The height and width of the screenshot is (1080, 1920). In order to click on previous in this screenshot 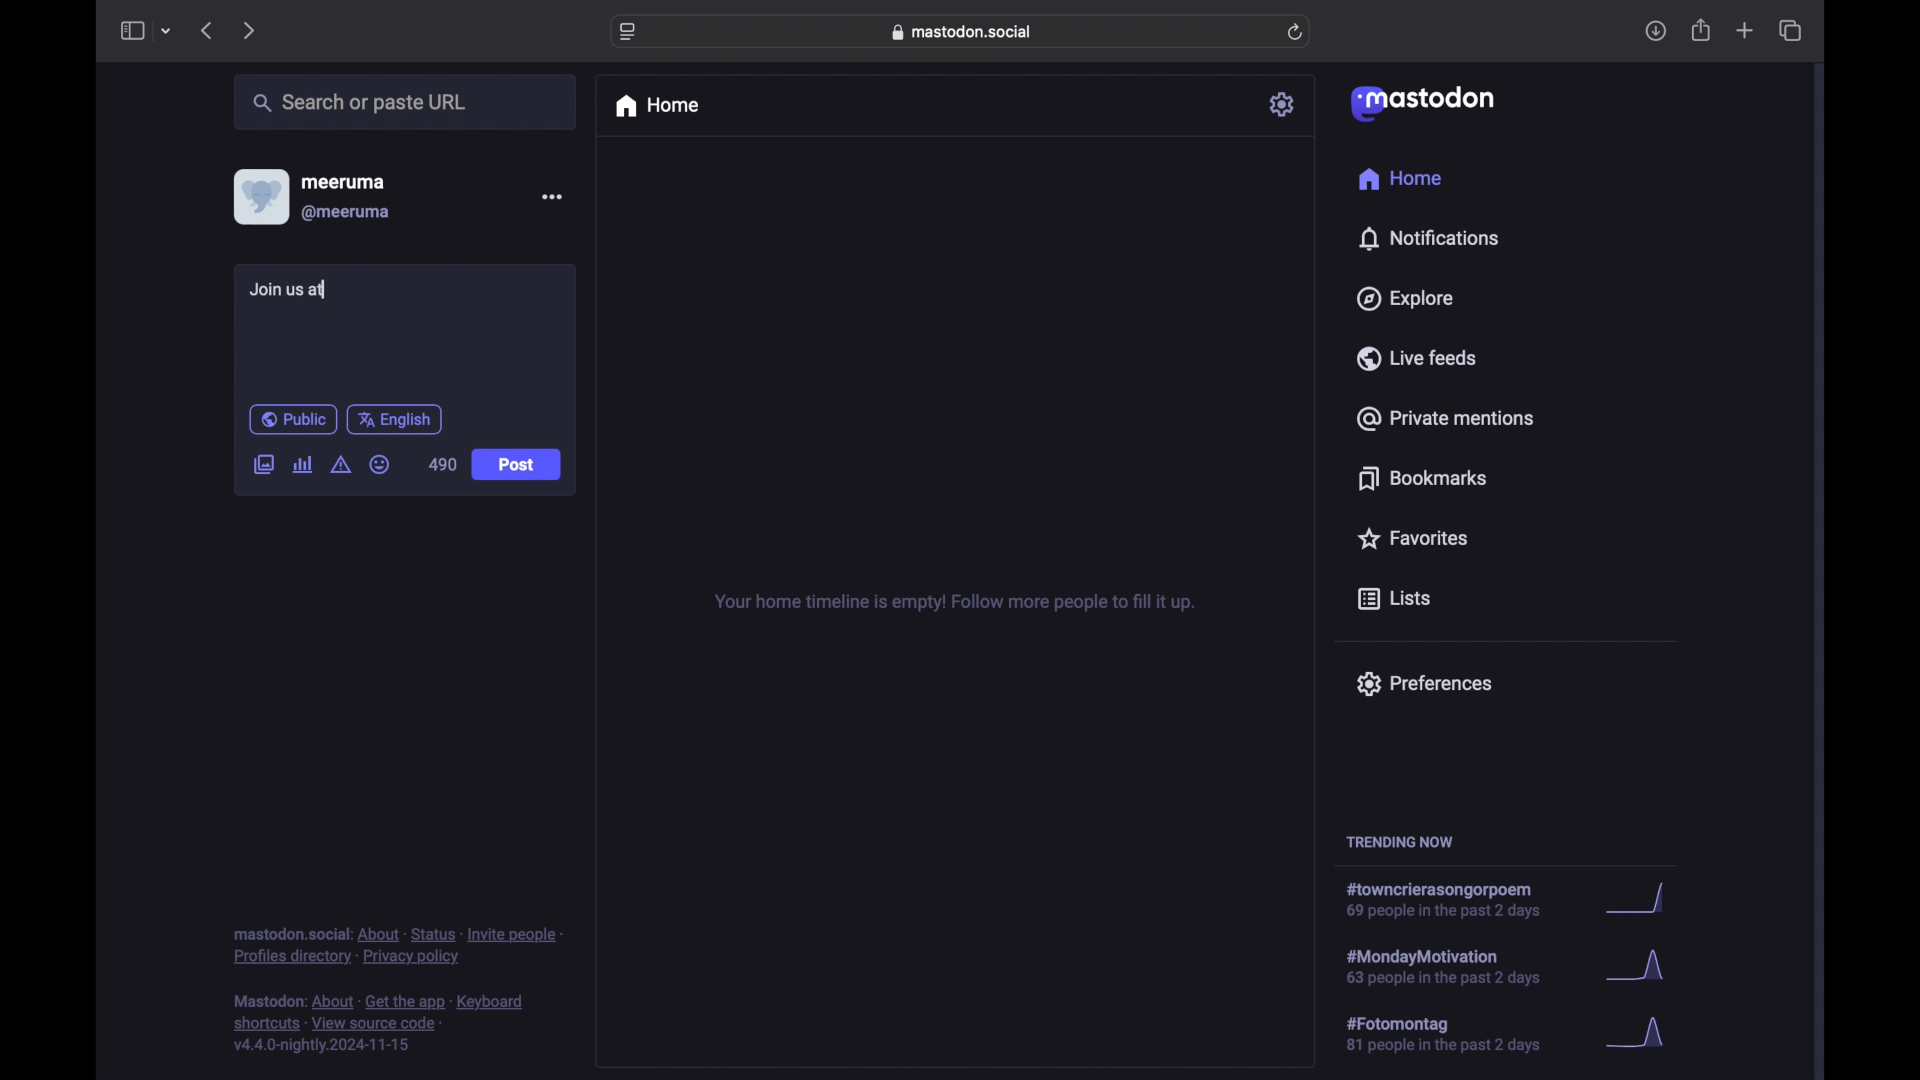, I will do `click(206, 30)`.